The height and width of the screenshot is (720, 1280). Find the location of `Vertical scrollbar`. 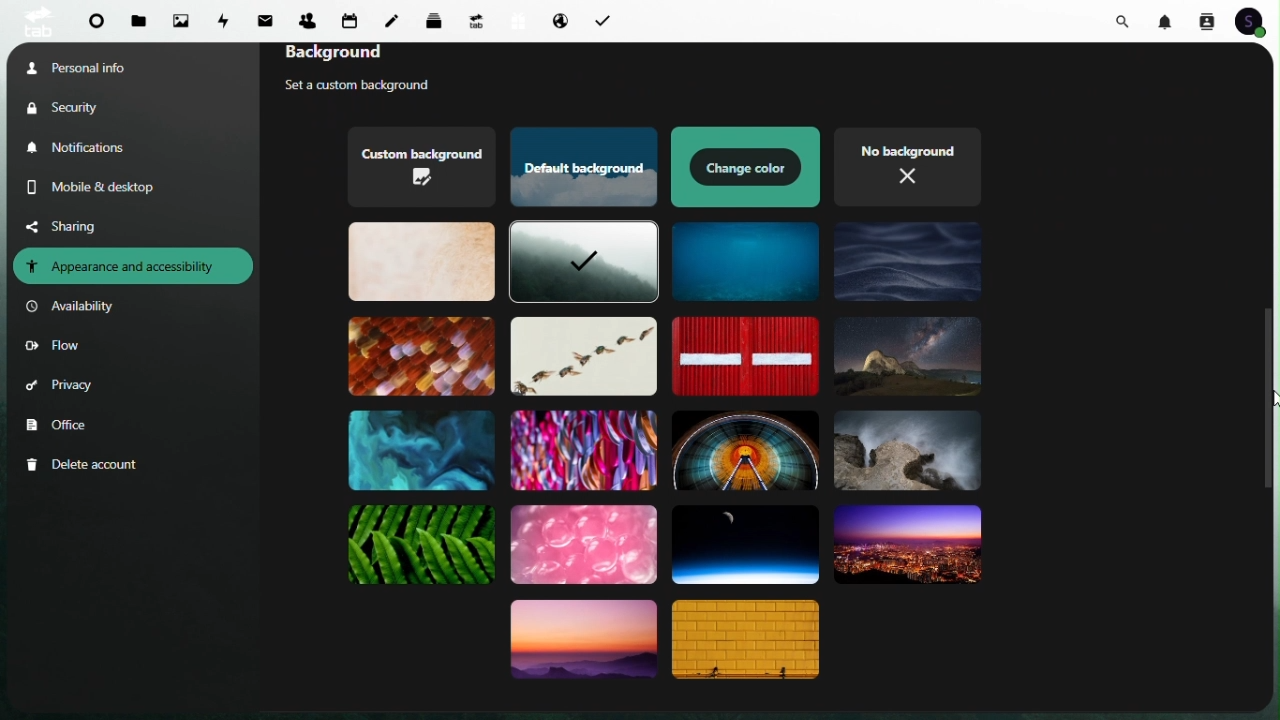

Vertical scrollbar is located at coordinates (1269, 394).